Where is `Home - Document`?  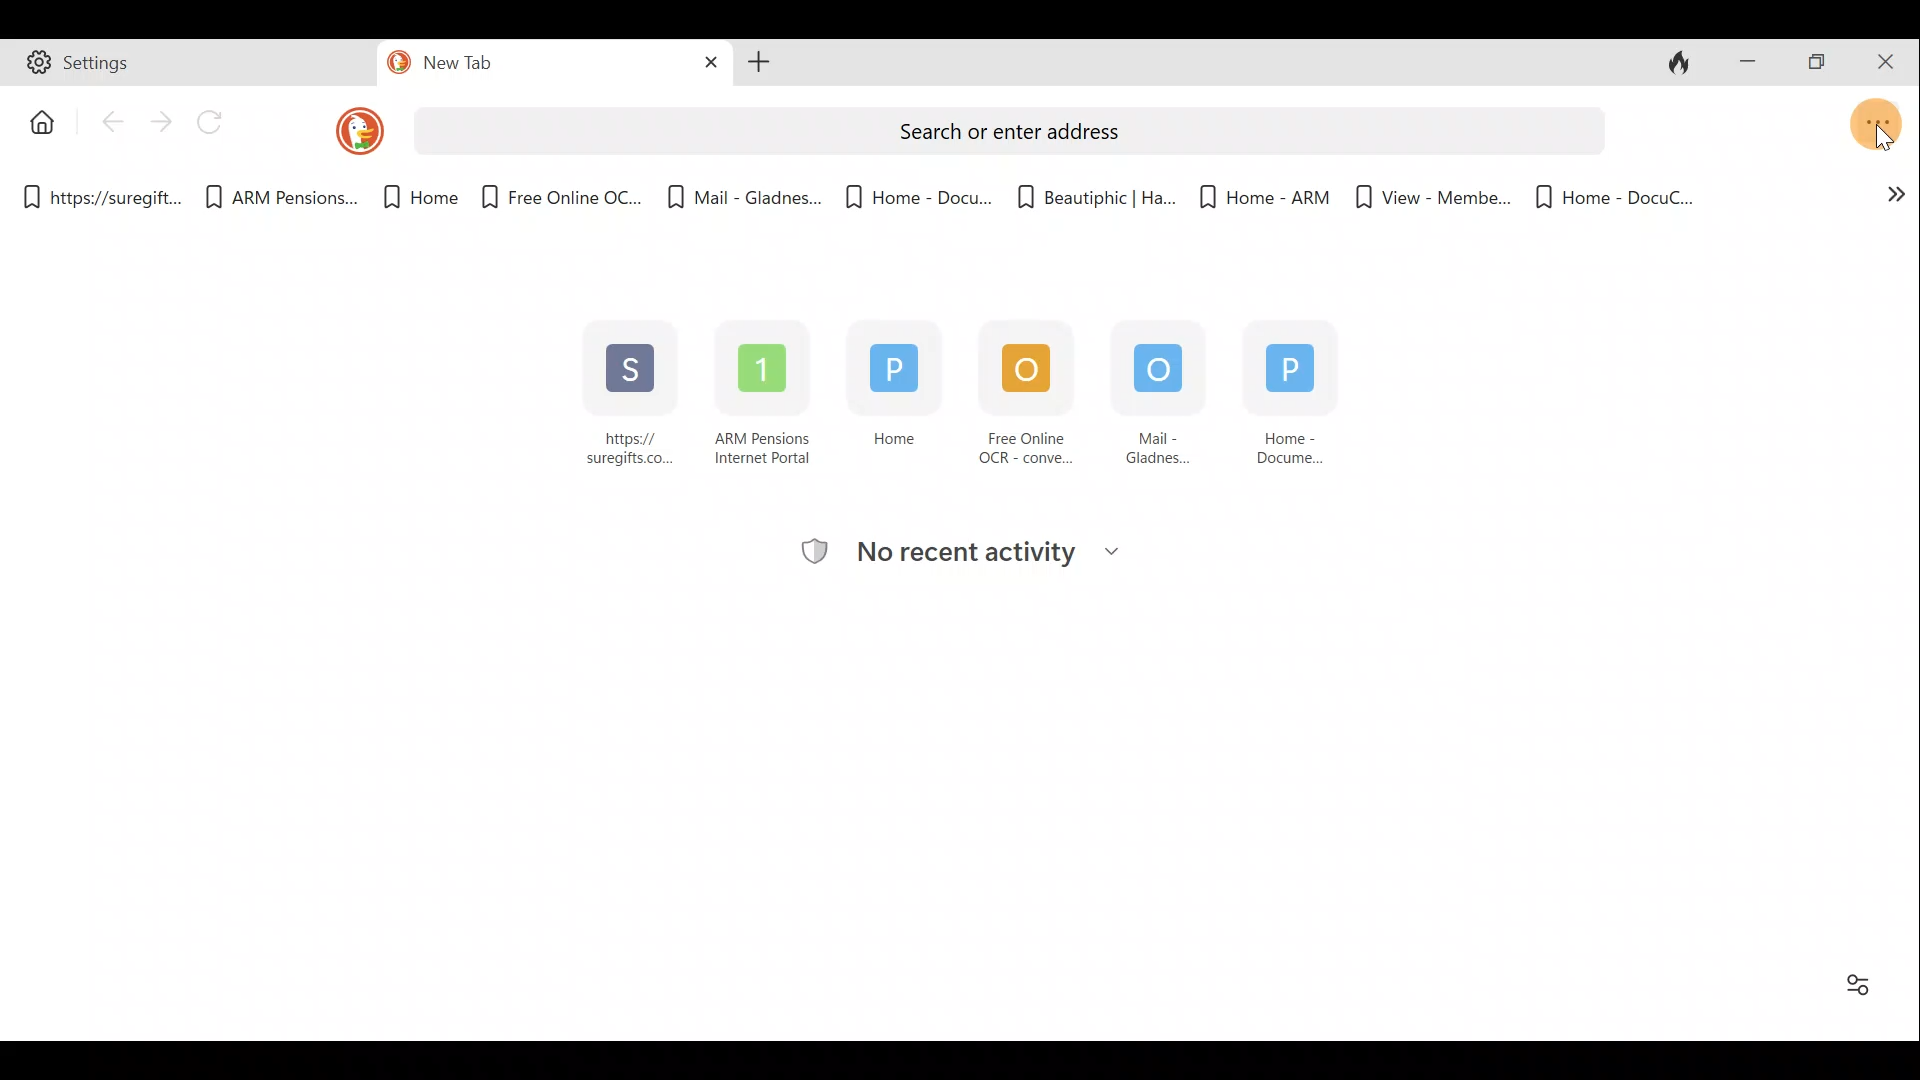 Home - Document is located at coordinates (1298, 389).